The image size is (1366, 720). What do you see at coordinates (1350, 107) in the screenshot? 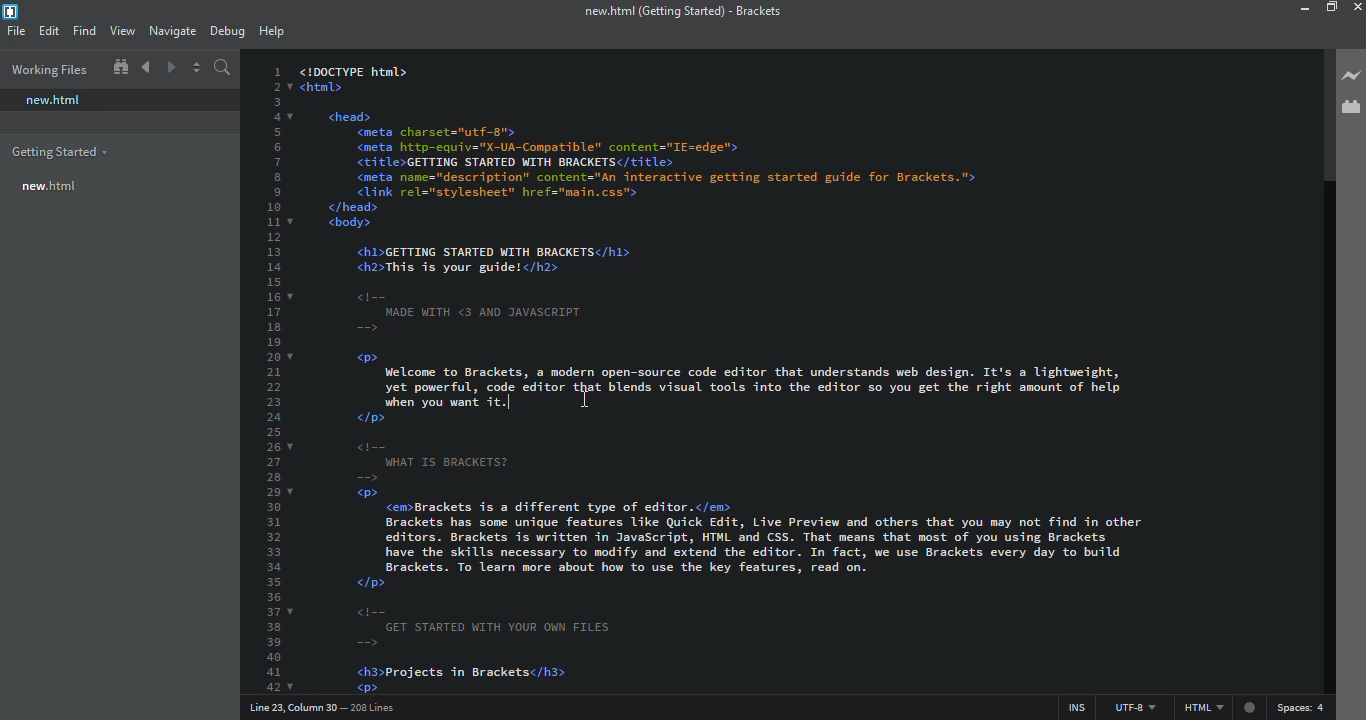
I see `extension manager` at bounding box center [1350, 107].